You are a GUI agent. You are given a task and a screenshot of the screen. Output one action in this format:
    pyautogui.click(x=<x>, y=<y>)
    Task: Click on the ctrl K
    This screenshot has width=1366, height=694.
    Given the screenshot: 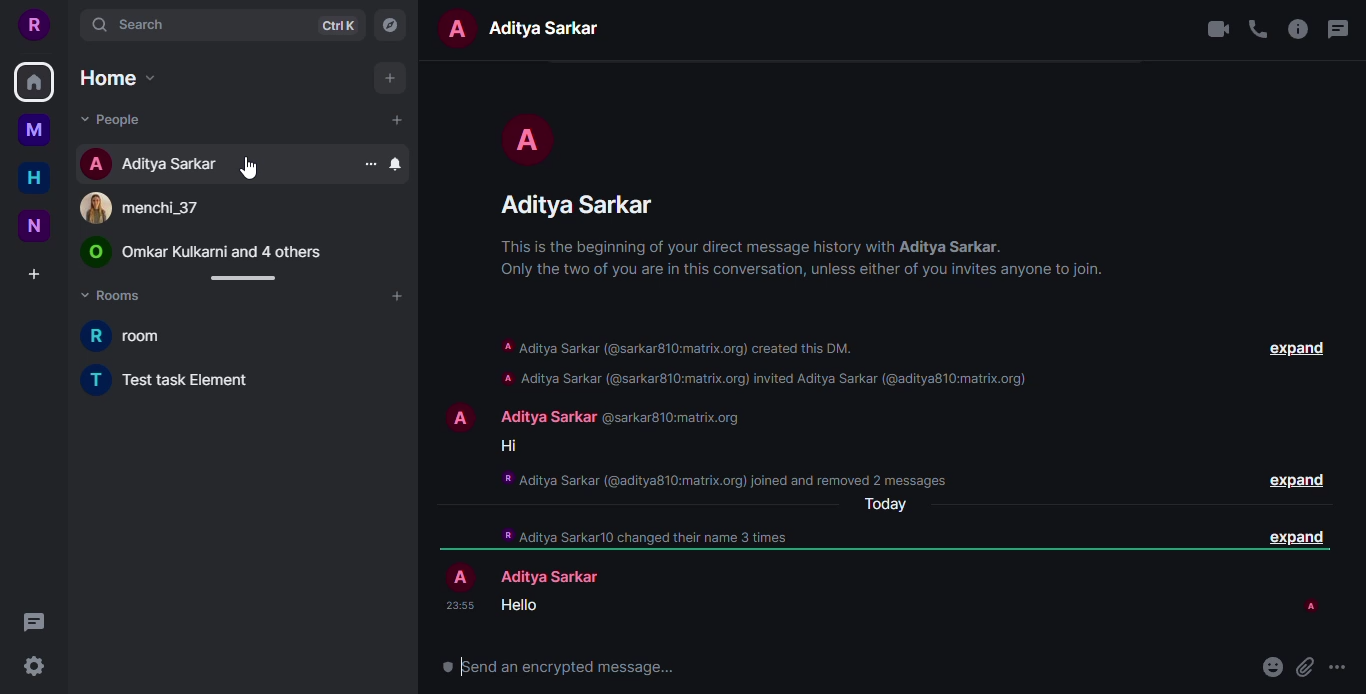 What is the action you would take?
    pyautogui.click(x=337, y=25)
    